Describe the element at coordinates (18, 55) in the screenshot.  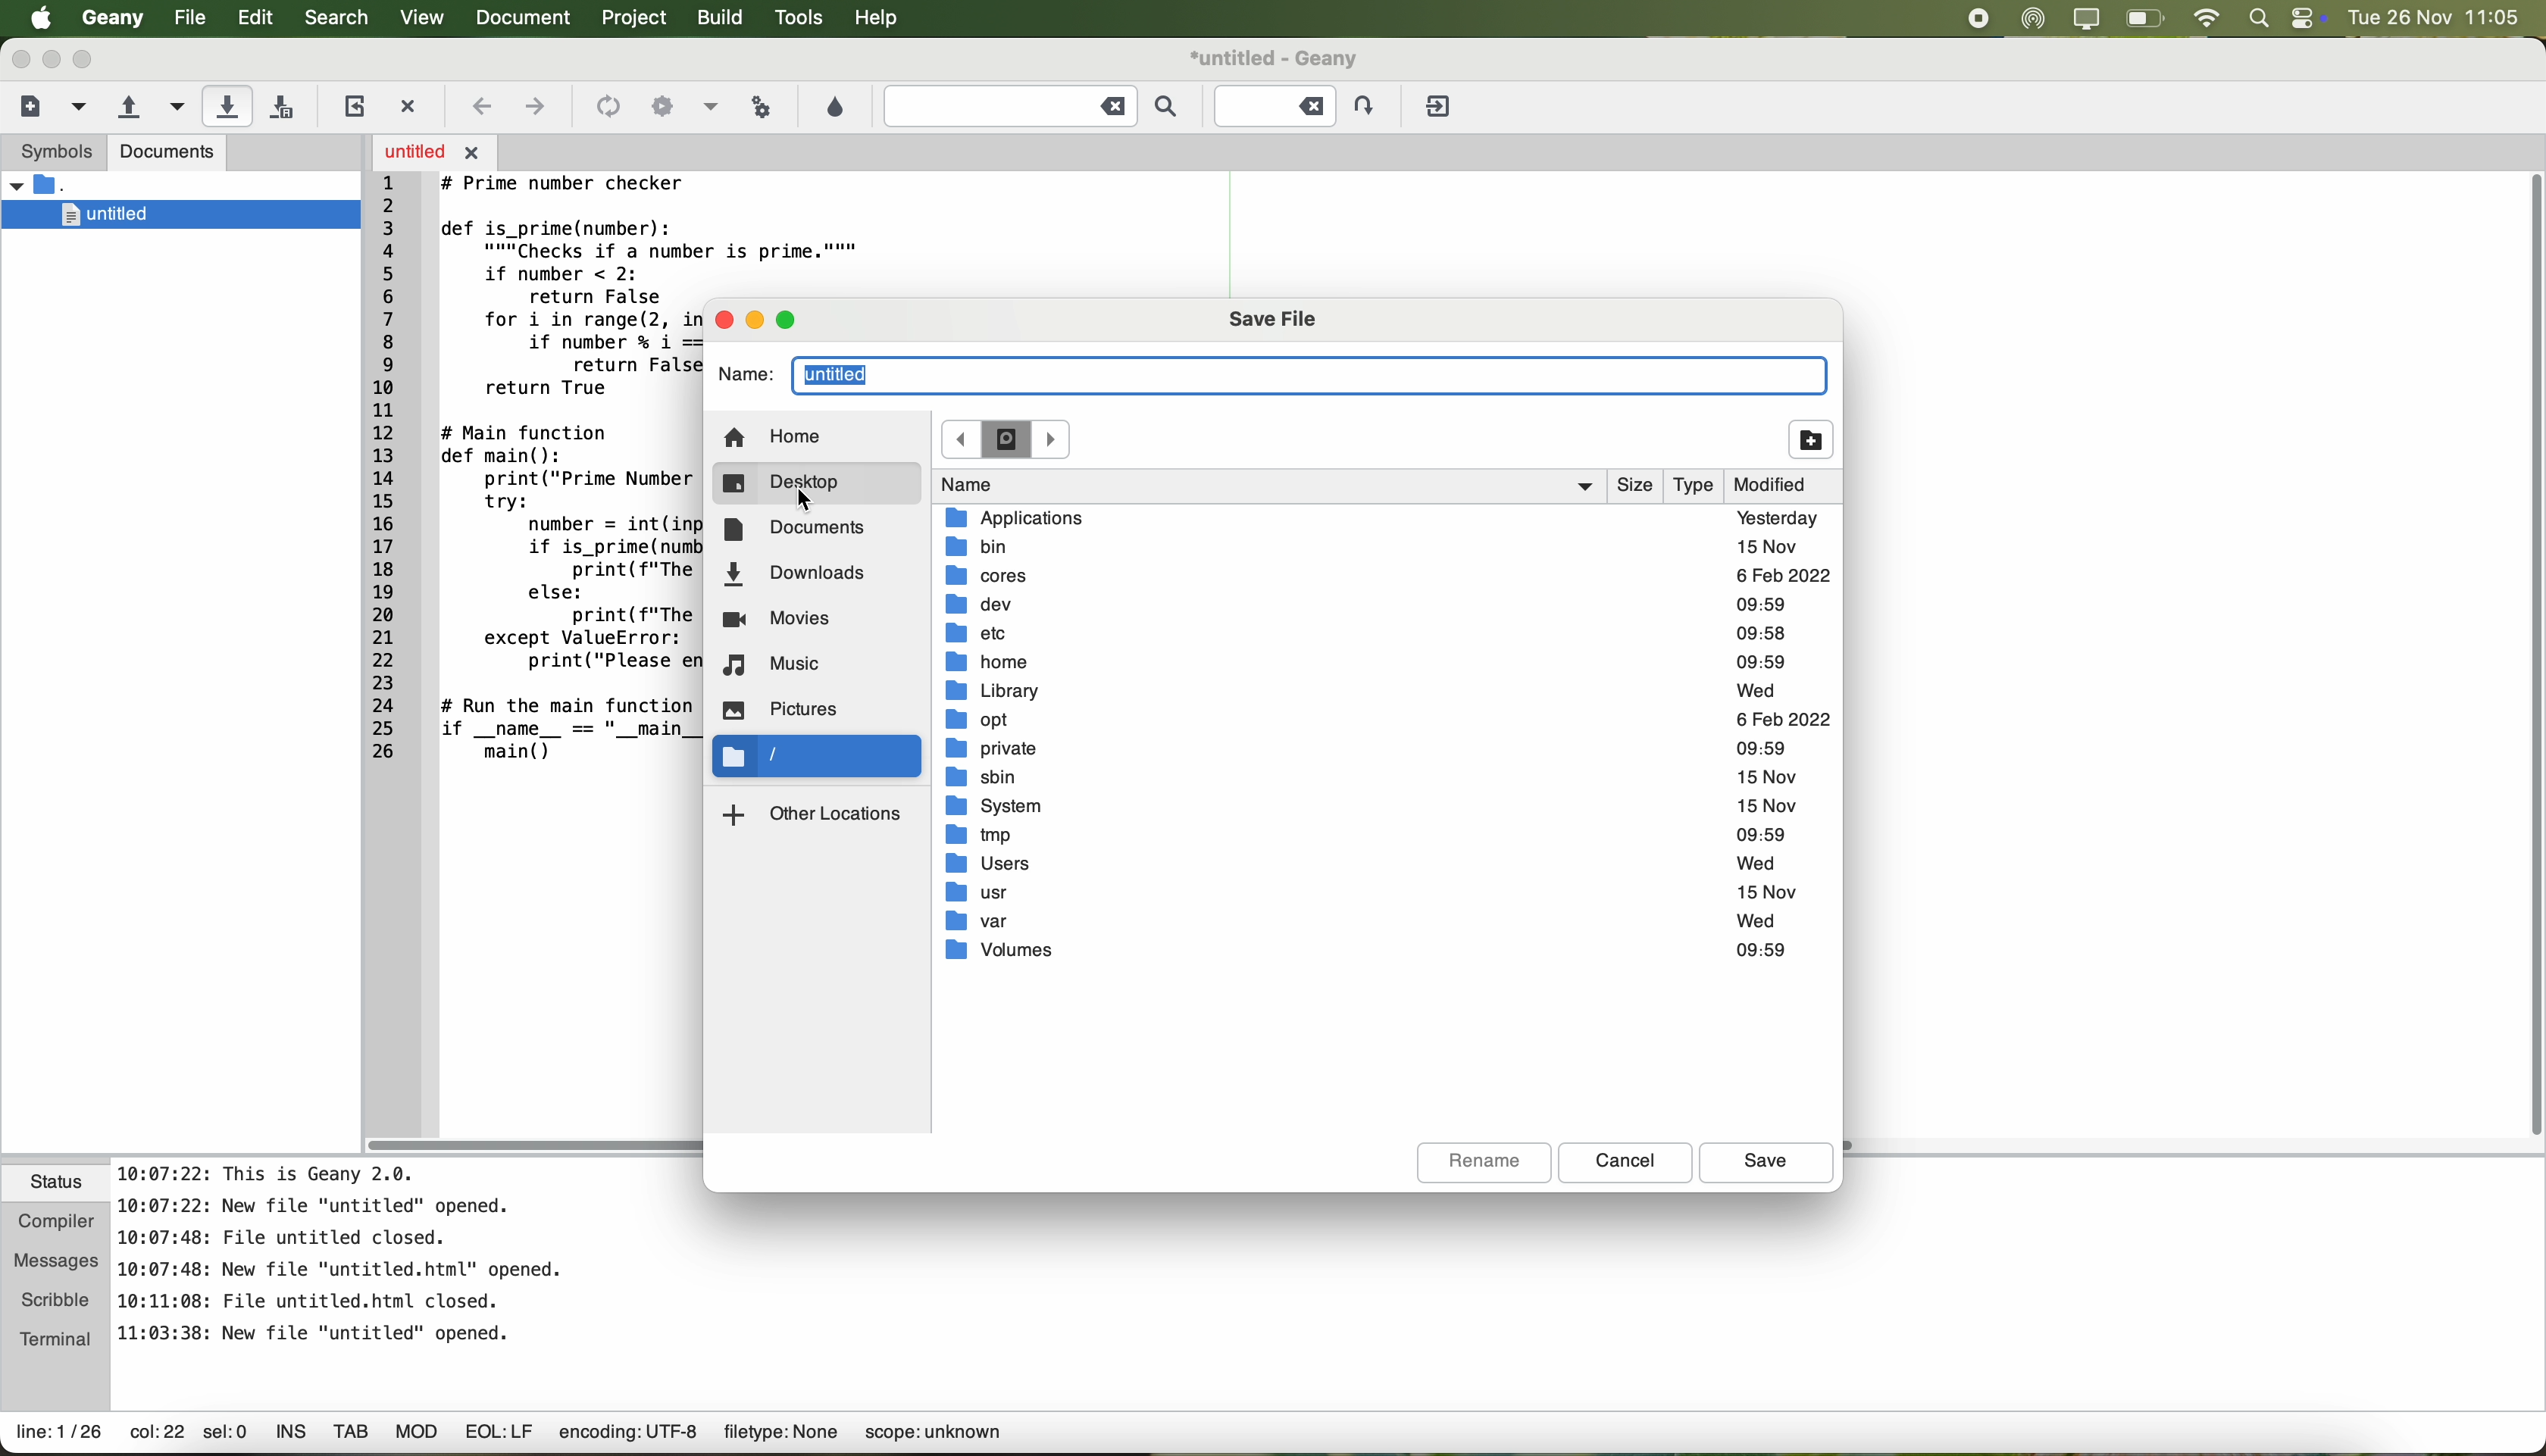
I see `close Geany` at that location.